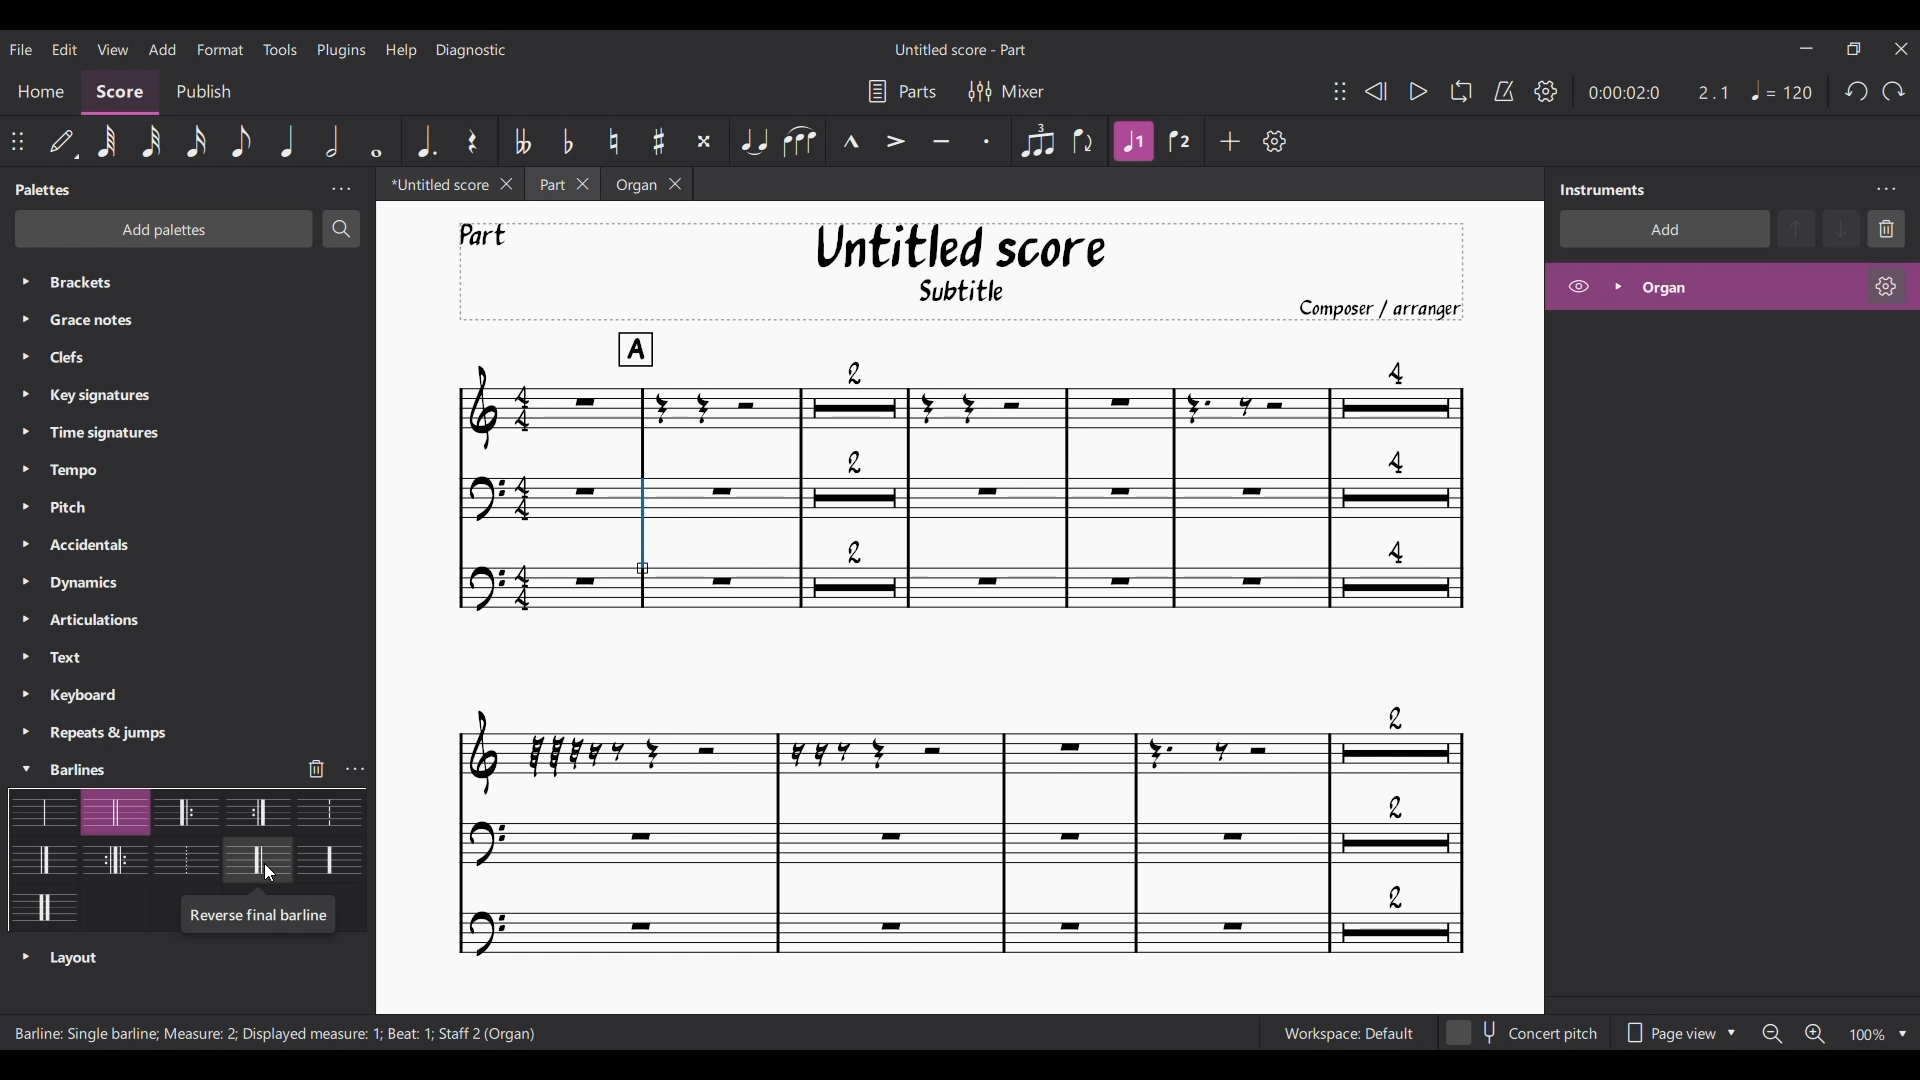  What do you see at coordinates (376, 141) in the screenshot?
I see `Whole note` at bounding box center [376, 141].